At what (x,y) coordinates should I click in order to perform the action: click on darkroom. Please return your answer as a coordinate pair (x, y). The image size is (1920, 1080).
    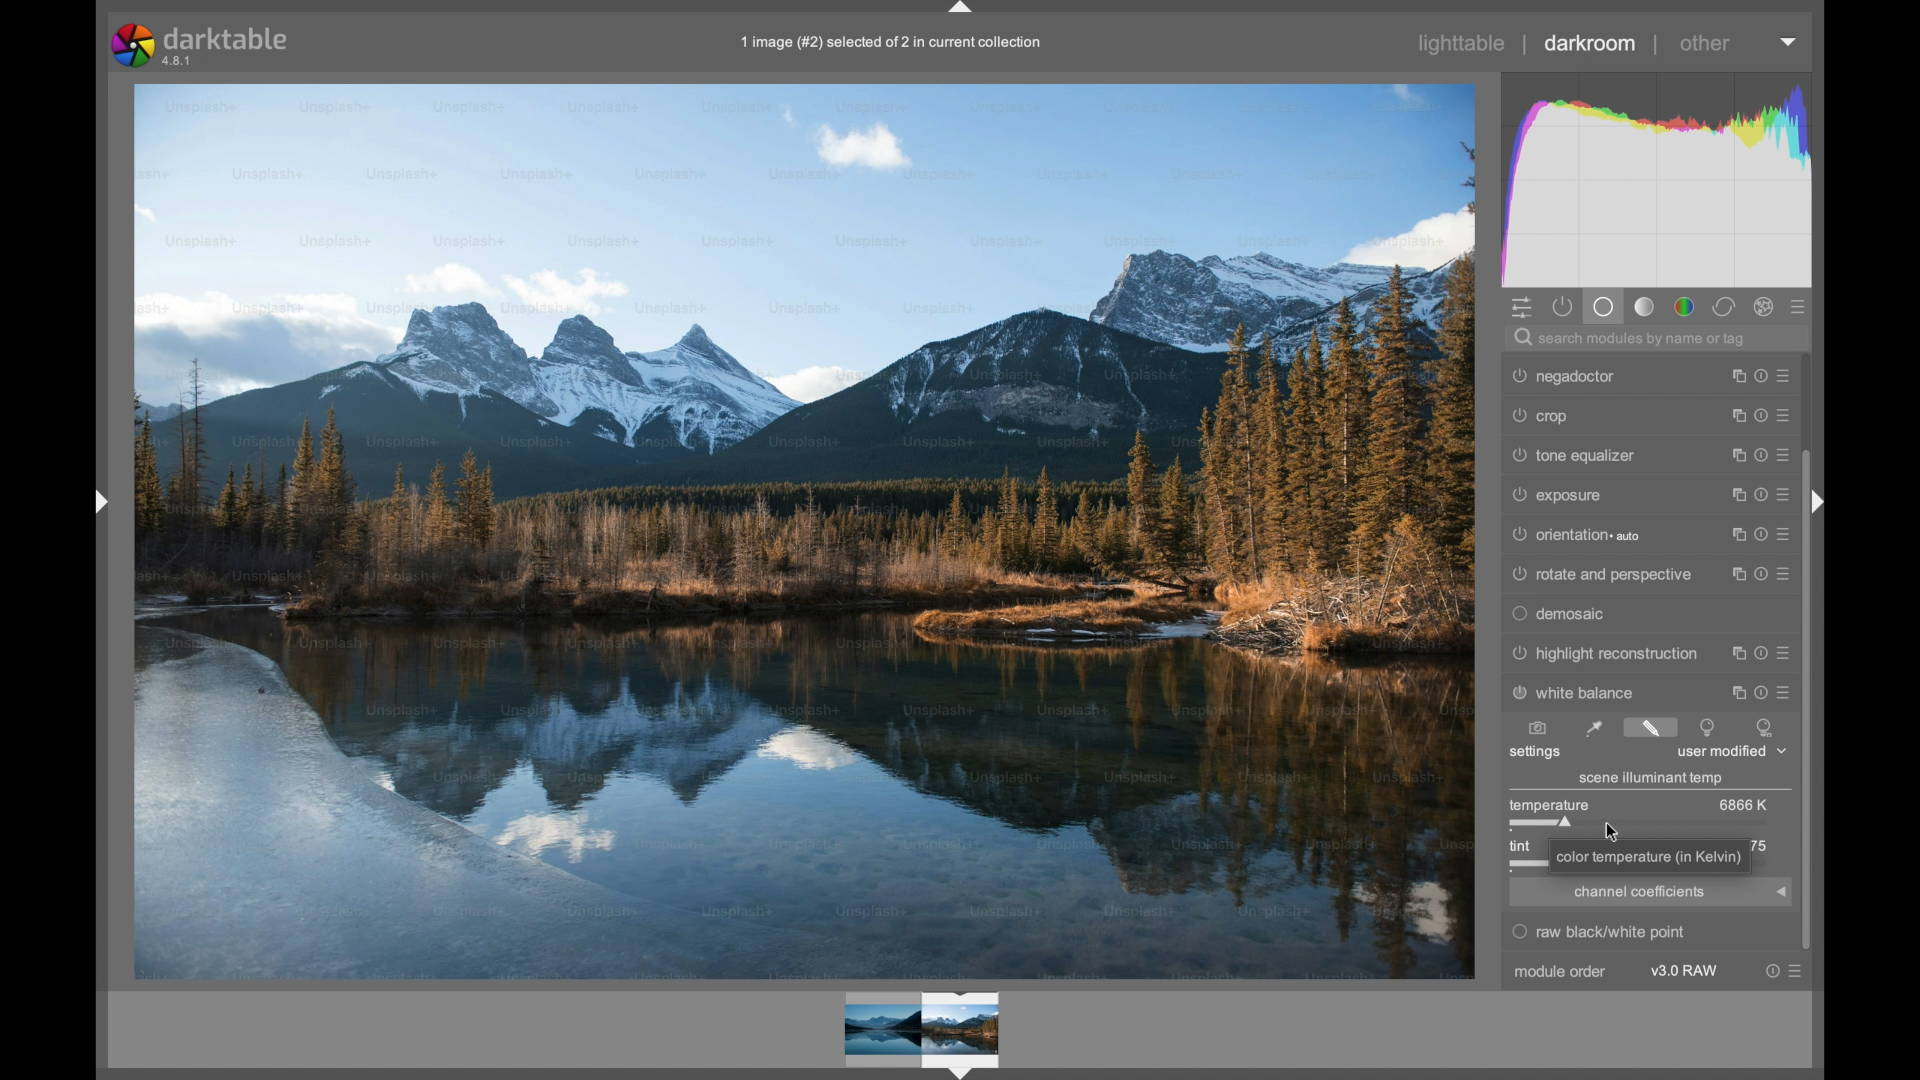
    Looking at the image, I should click on (1592, 43).